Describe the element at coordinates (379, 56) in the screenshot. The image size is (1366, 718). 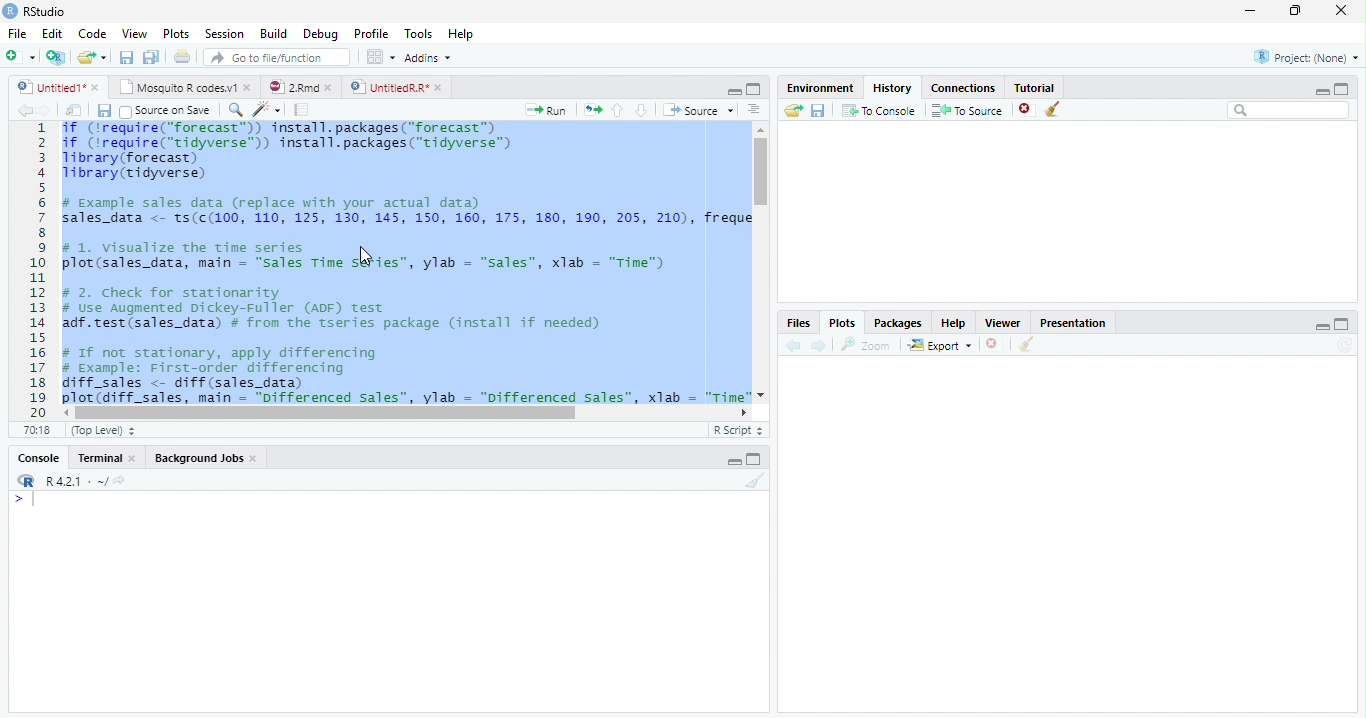
I see `Workplace panes` at that location.